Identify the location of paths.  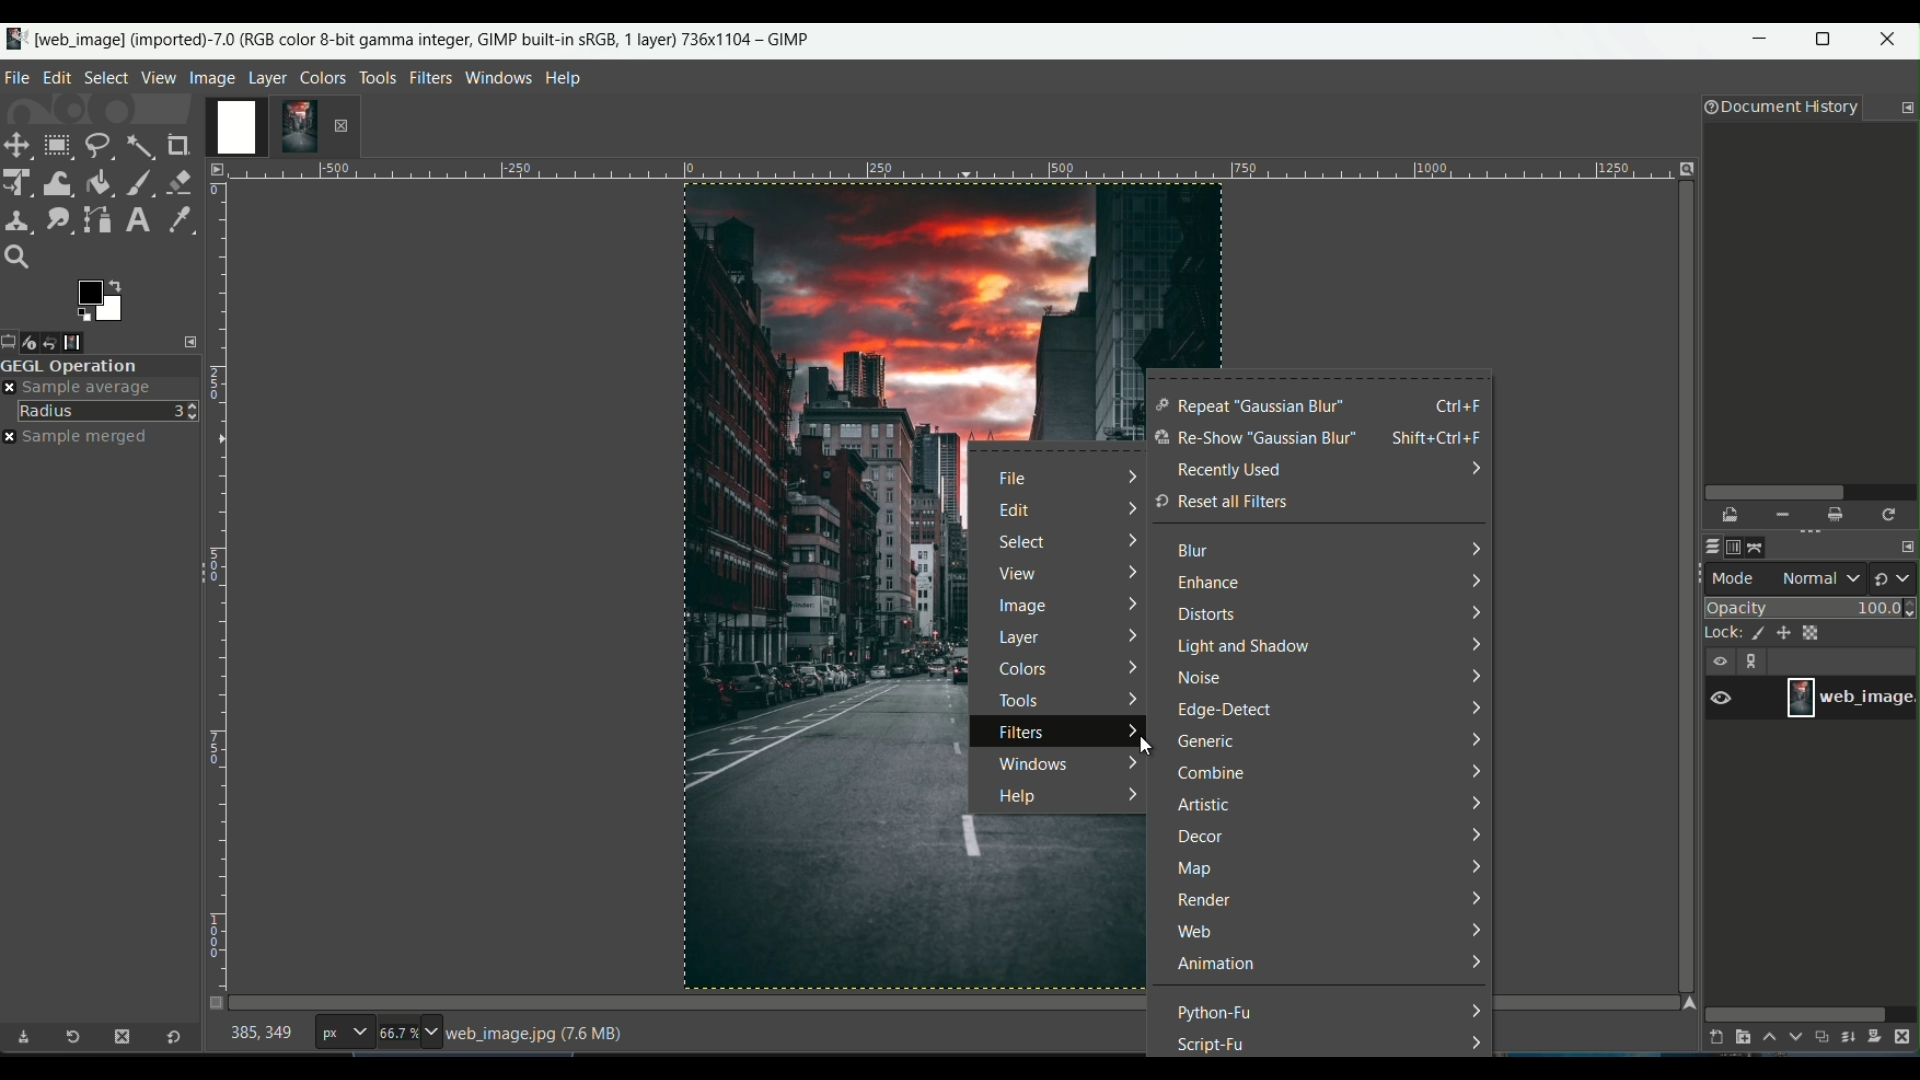
(1762, 545).